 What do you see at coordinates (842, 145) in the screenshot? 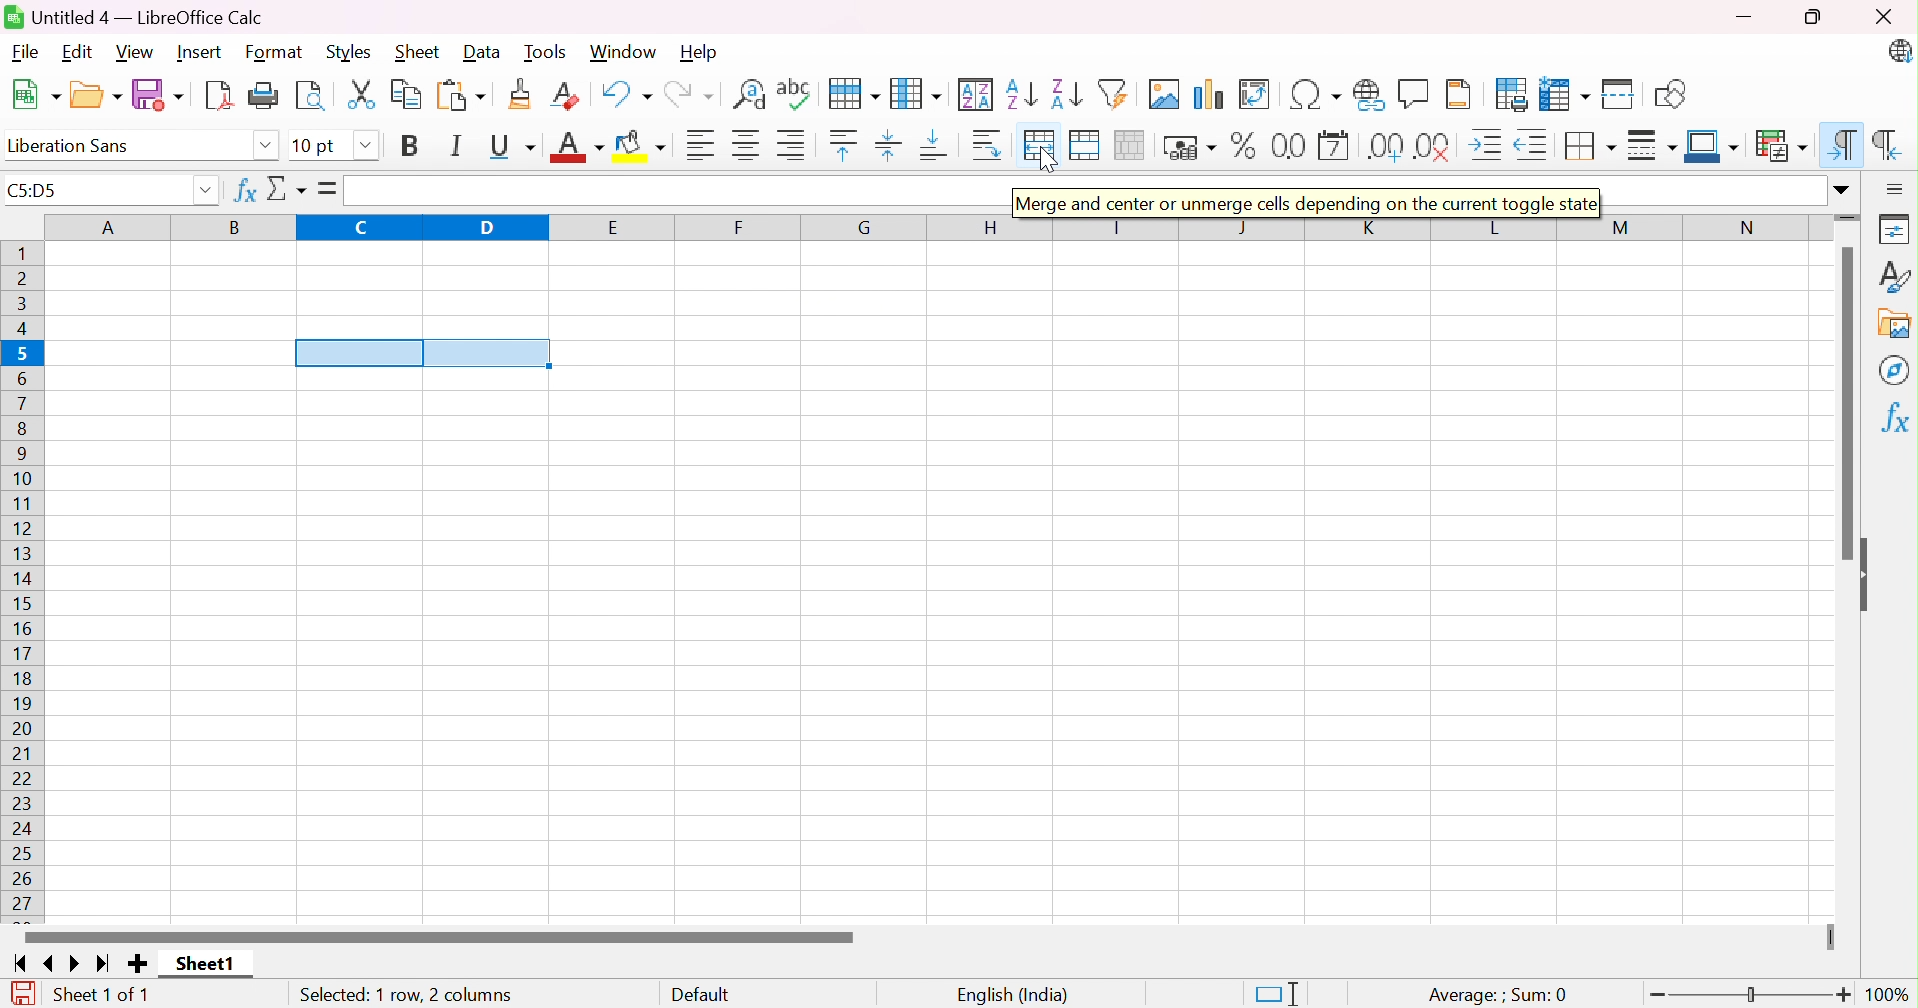
I see `Align Top` at bounding box center [842, 145].